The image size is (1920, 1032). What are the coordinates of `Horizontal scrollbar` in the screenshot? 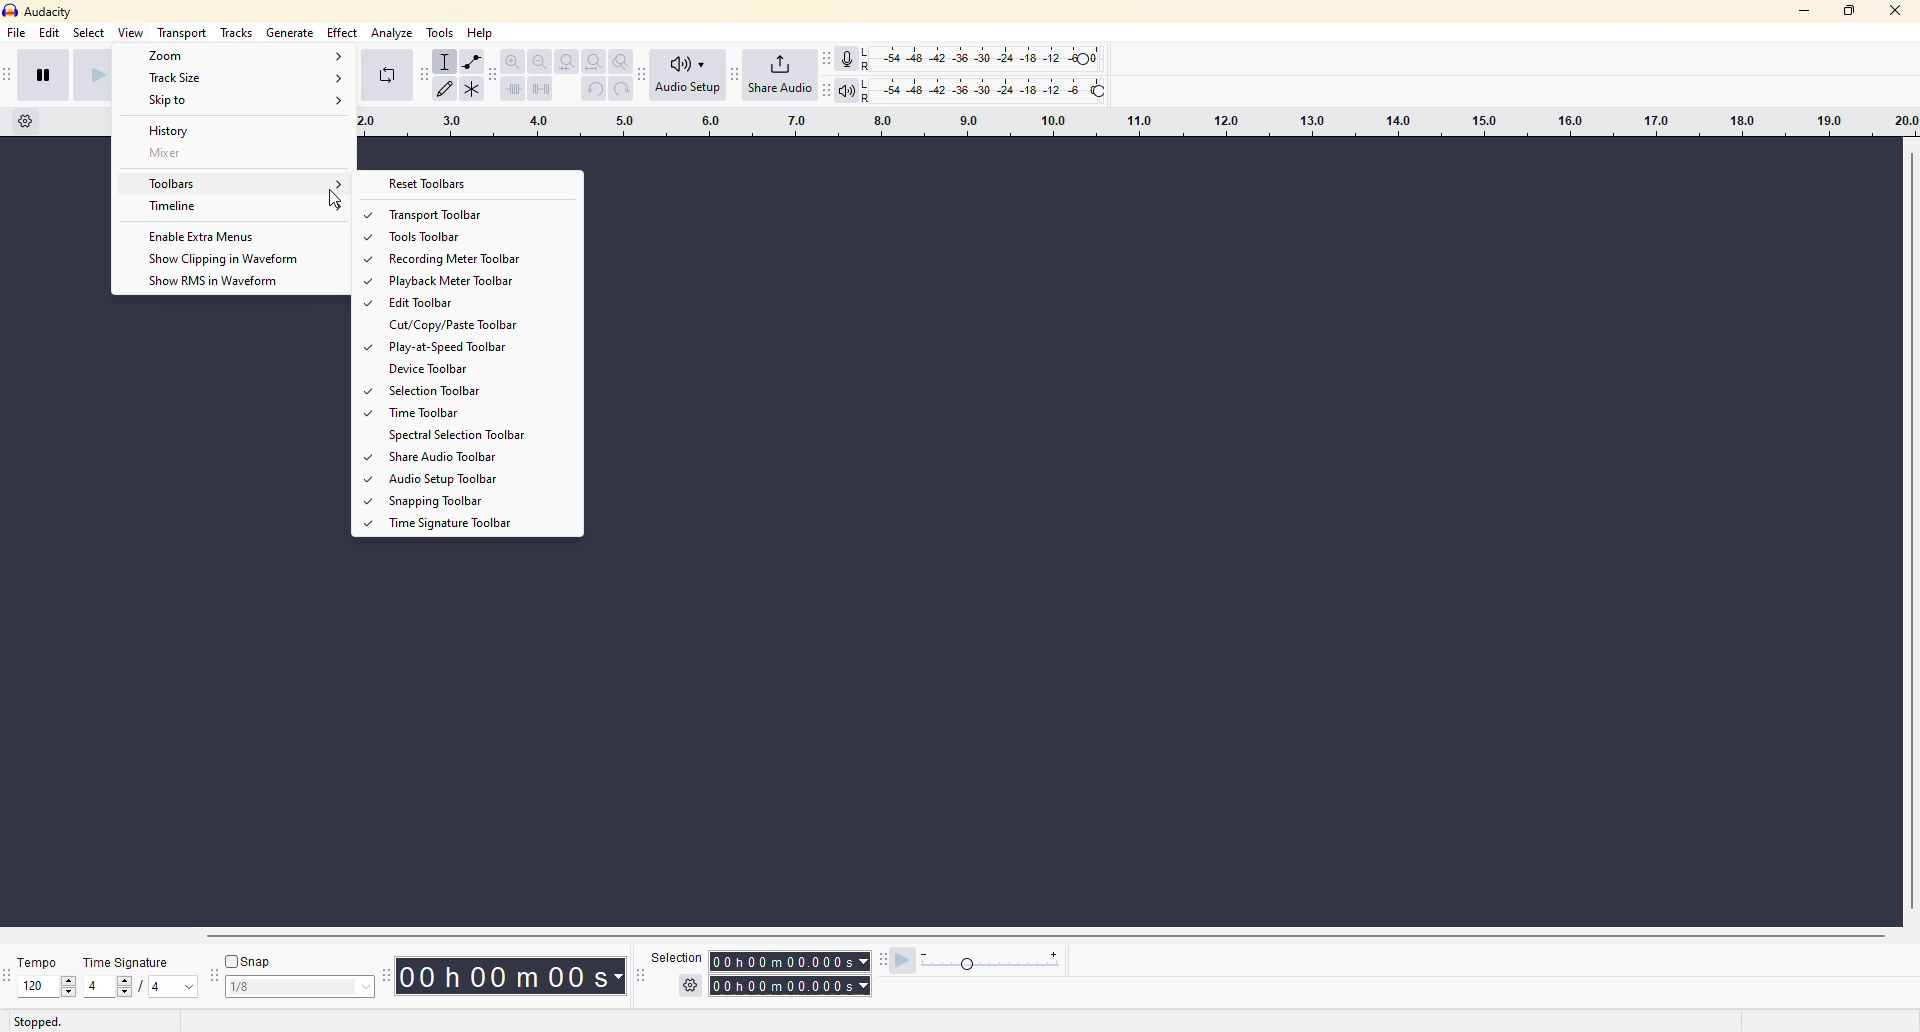 It's located at (1024, 935).